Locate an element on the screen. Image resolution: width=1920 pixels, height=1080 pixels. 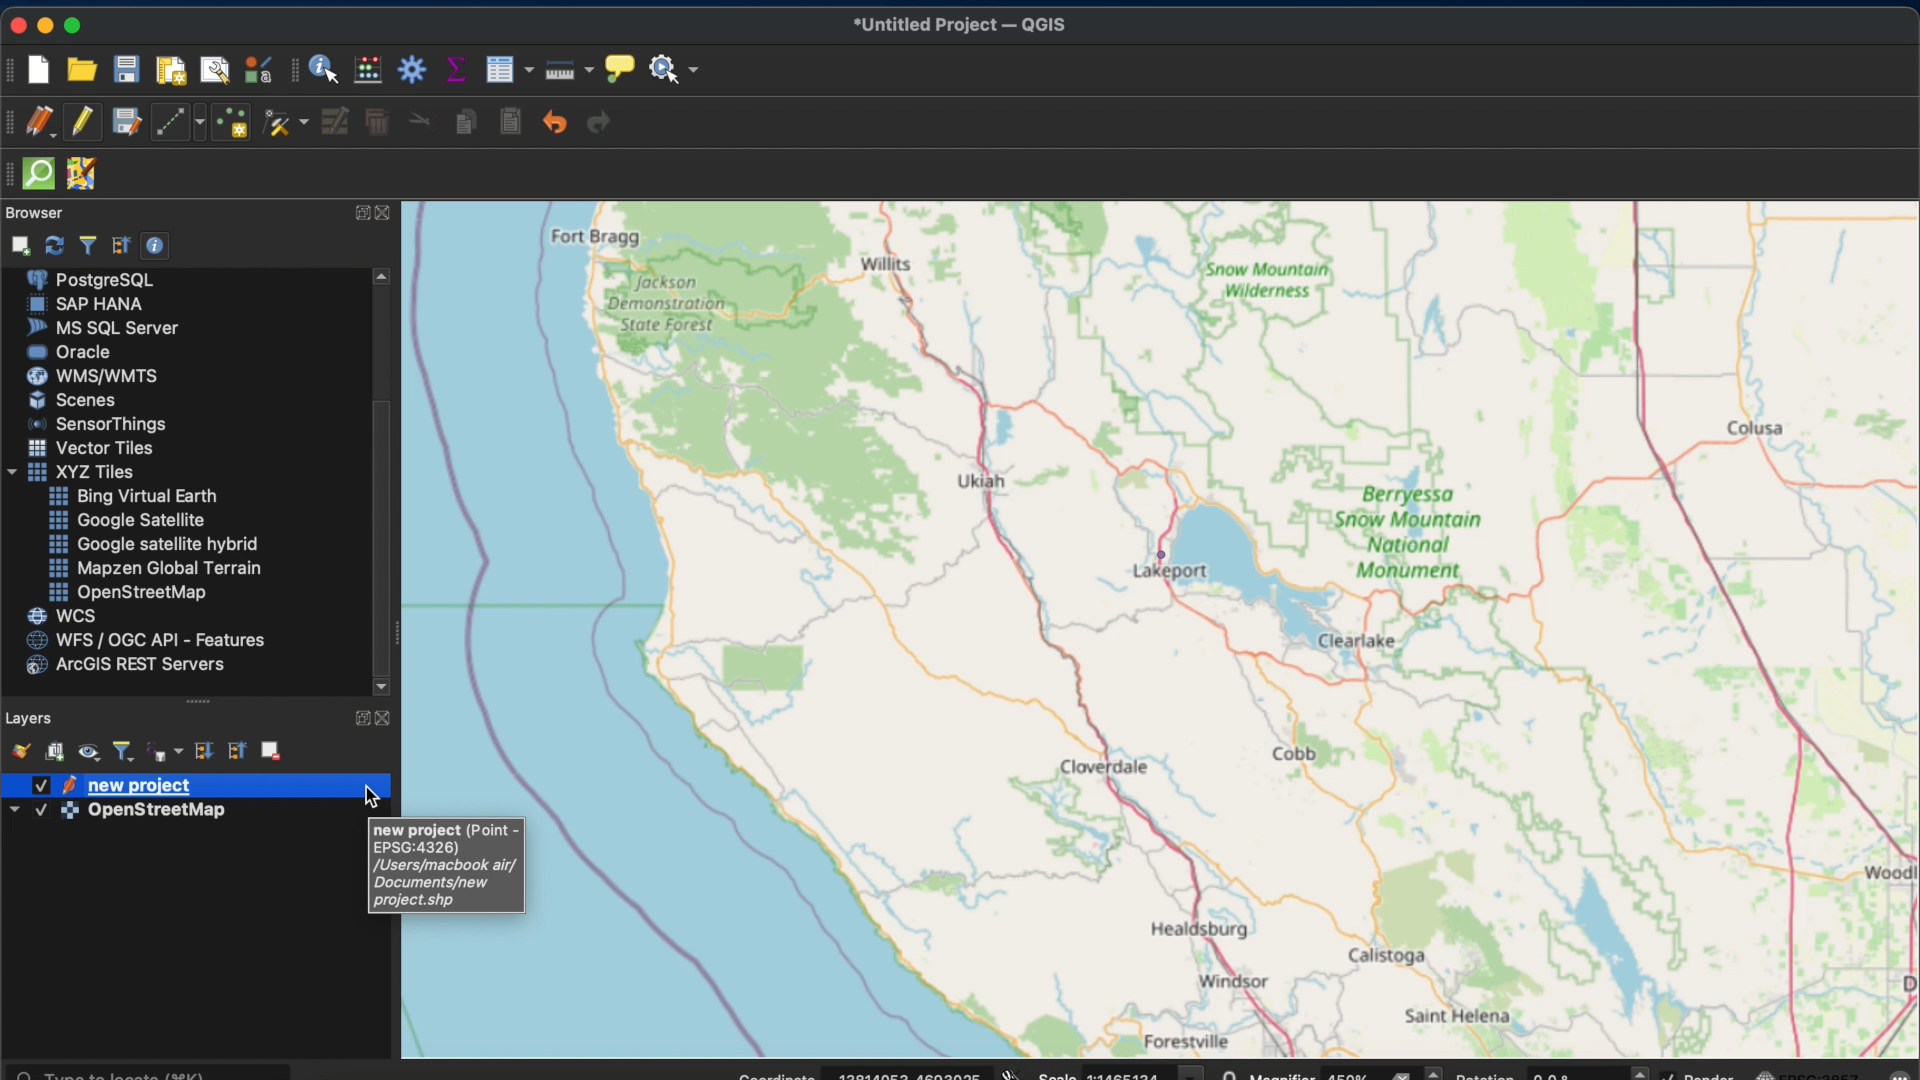
add group is located at coordinates (56, 750).